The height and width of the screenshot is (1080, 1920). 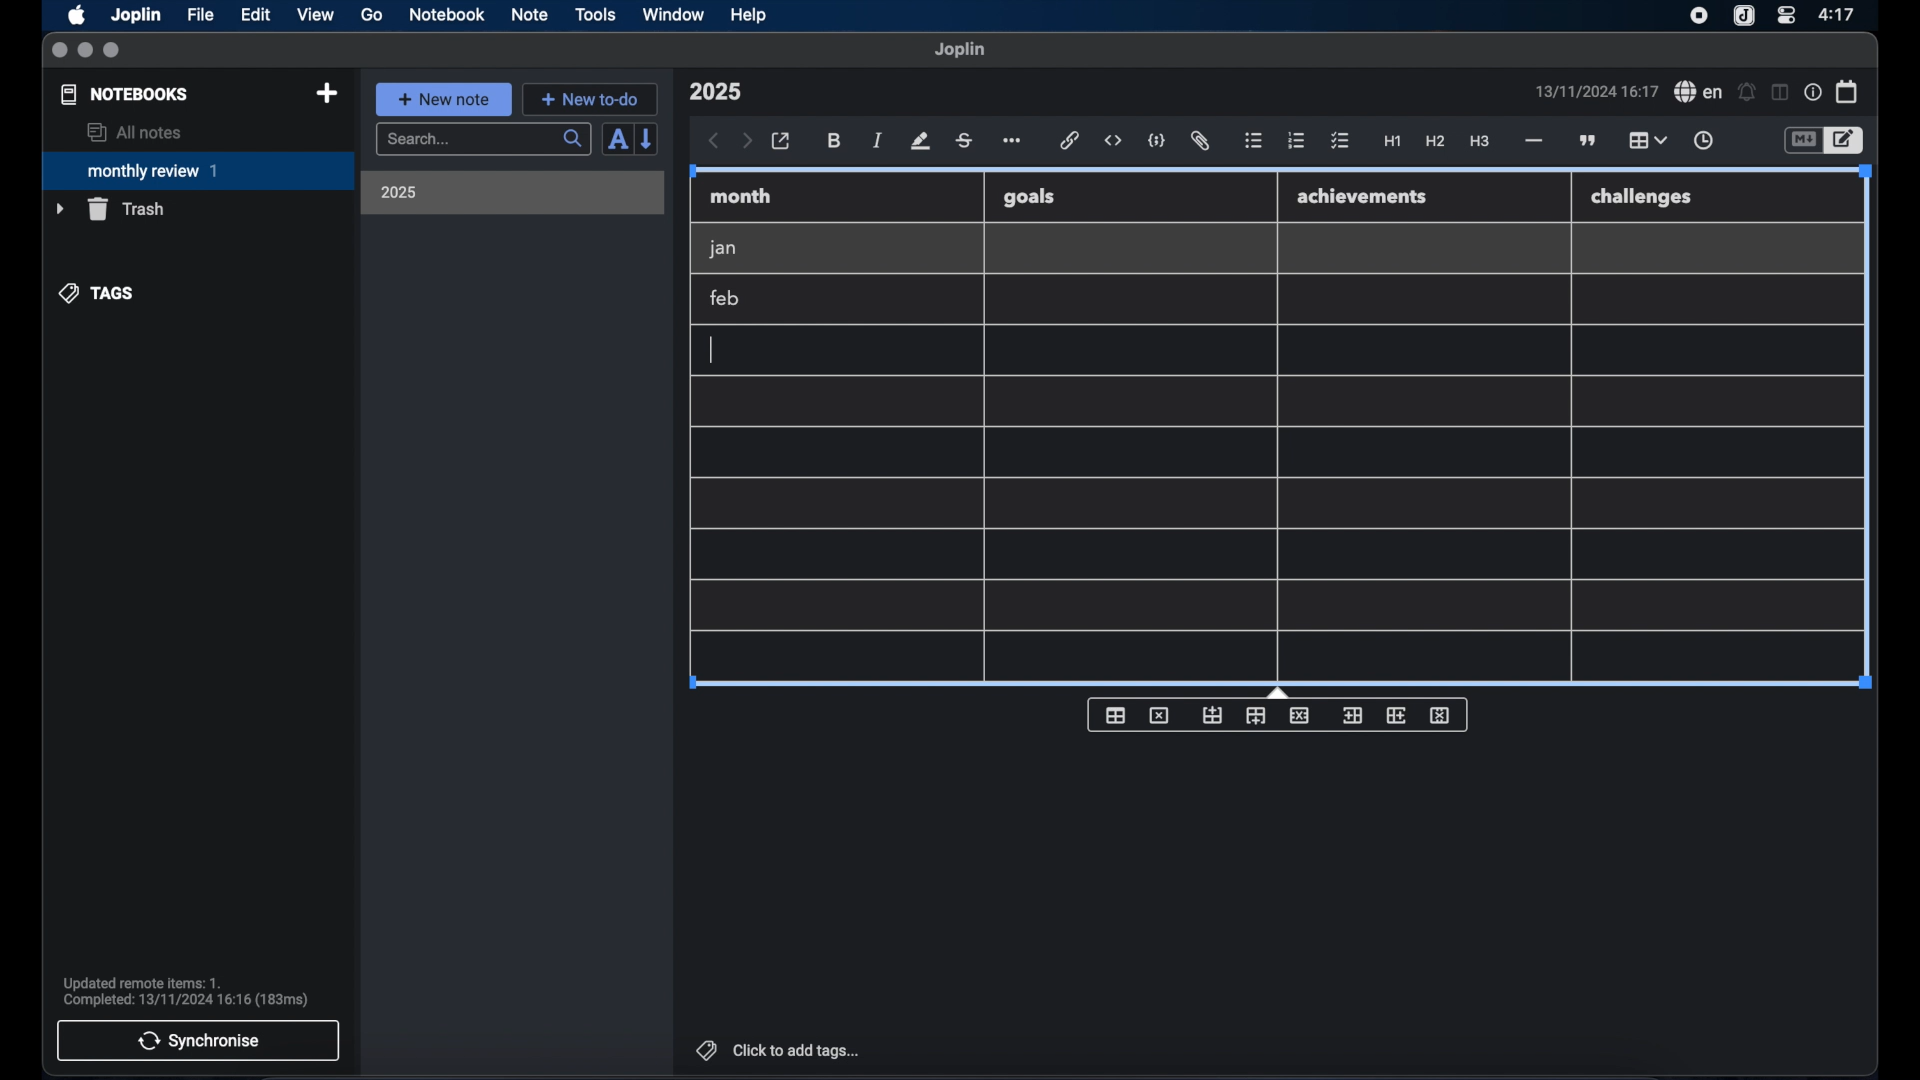 What do you see at coordinates (1785, 14) in the screenshot?
I see `control center` at bounding box center [1785, 14].